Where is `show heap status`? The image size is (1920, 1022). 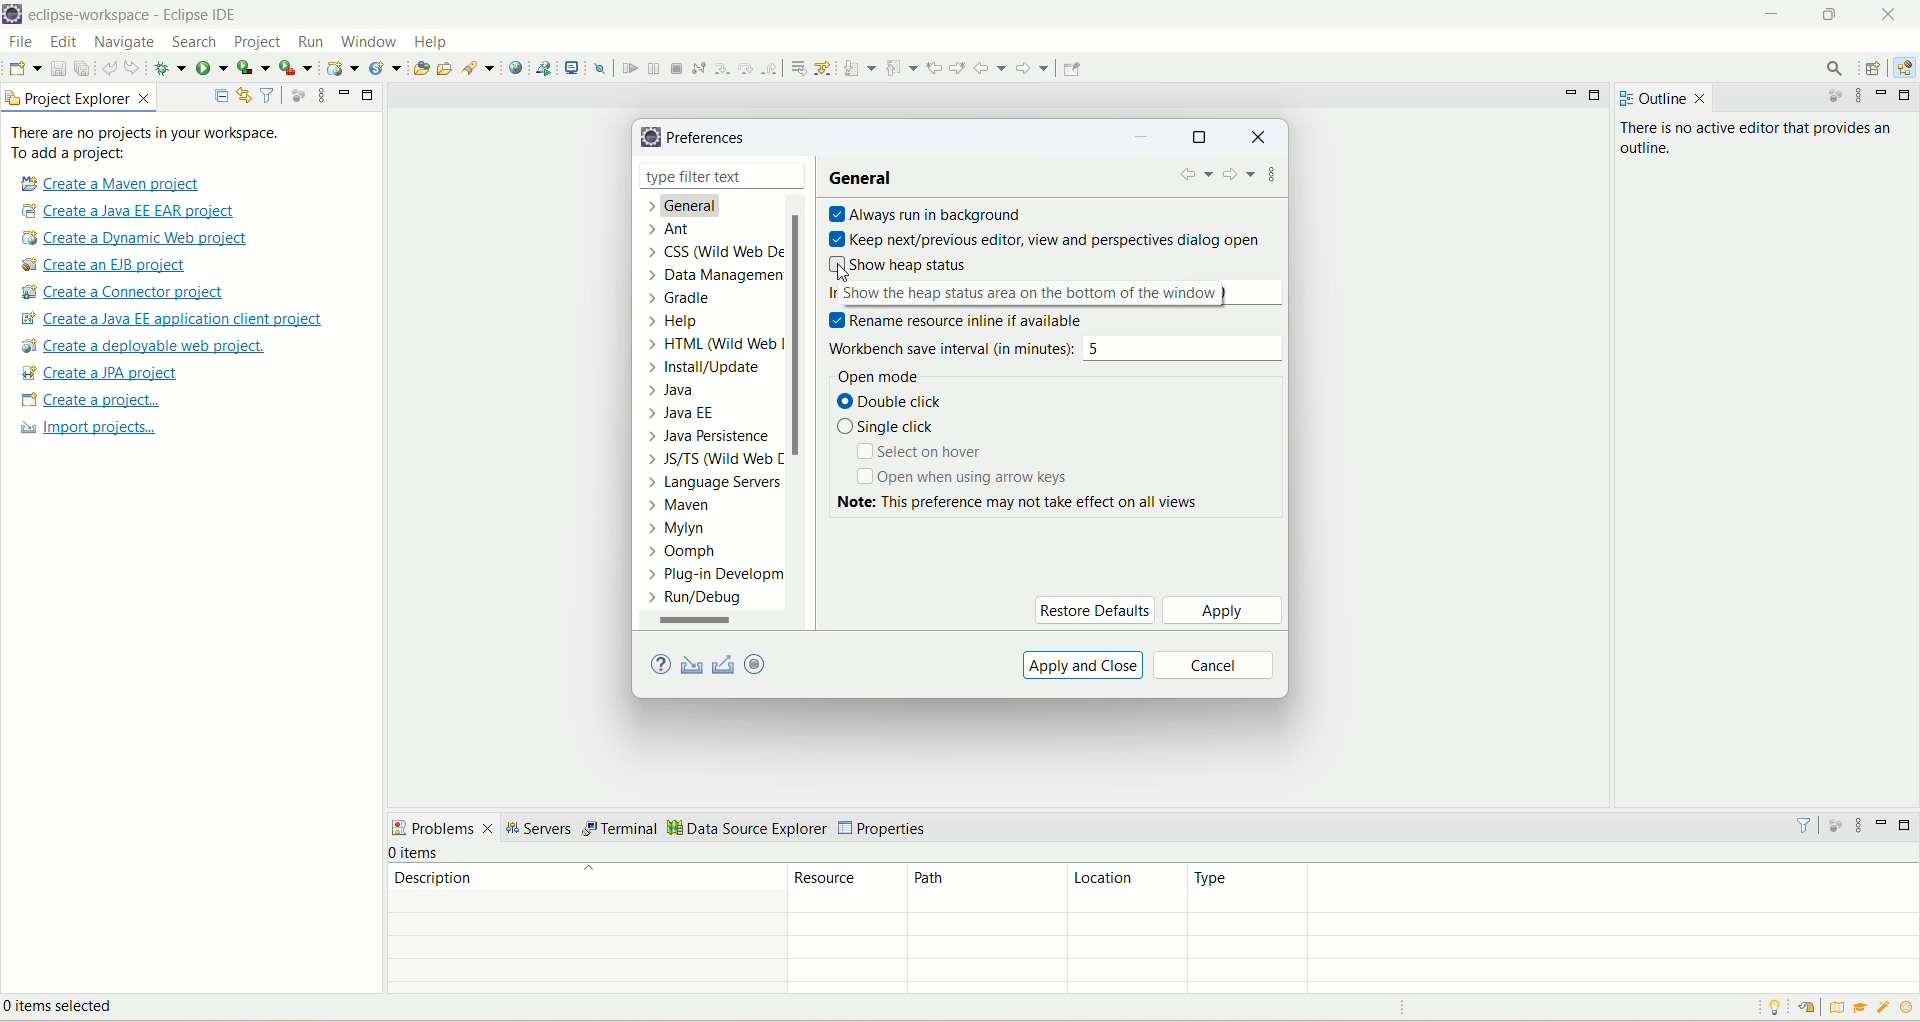 show heap status is located at coordinates (903, 263).